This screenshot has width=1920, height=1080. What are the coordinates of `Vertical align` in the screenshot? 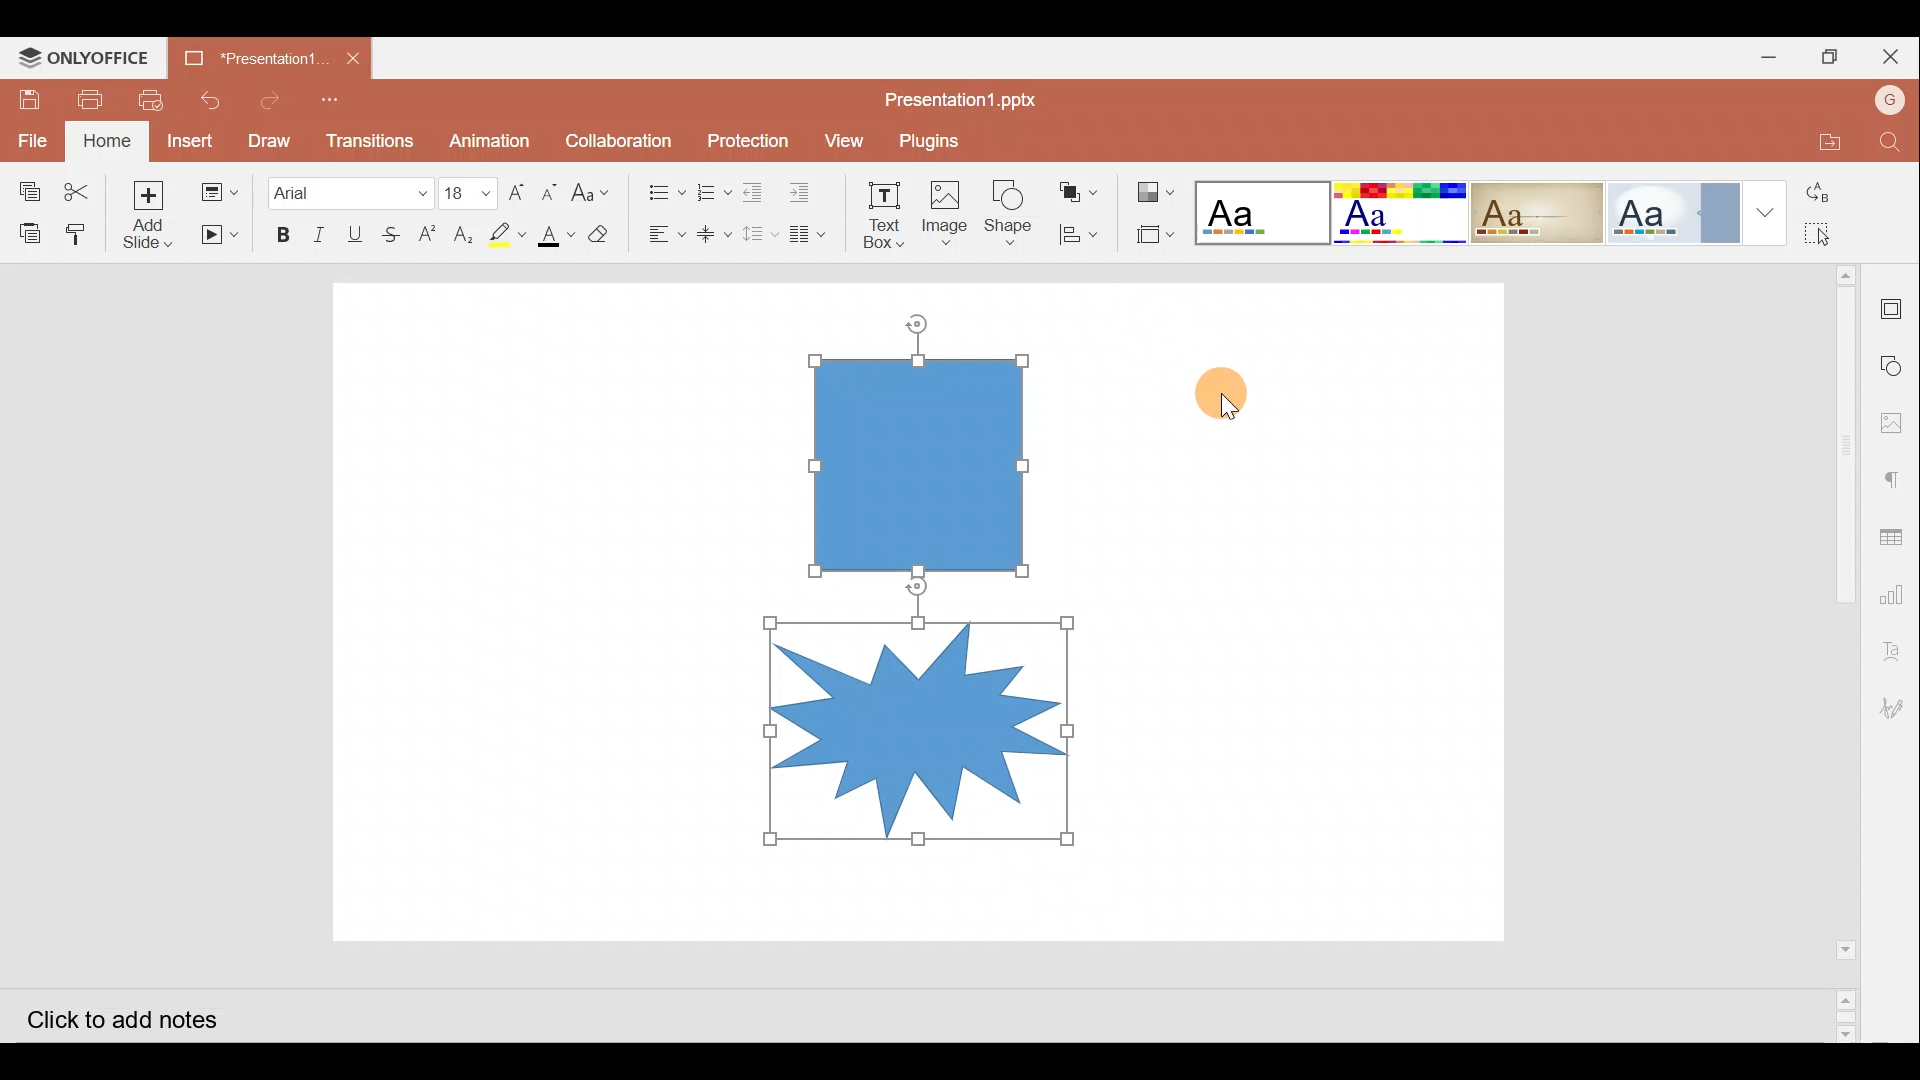 It's located at (712, 228).